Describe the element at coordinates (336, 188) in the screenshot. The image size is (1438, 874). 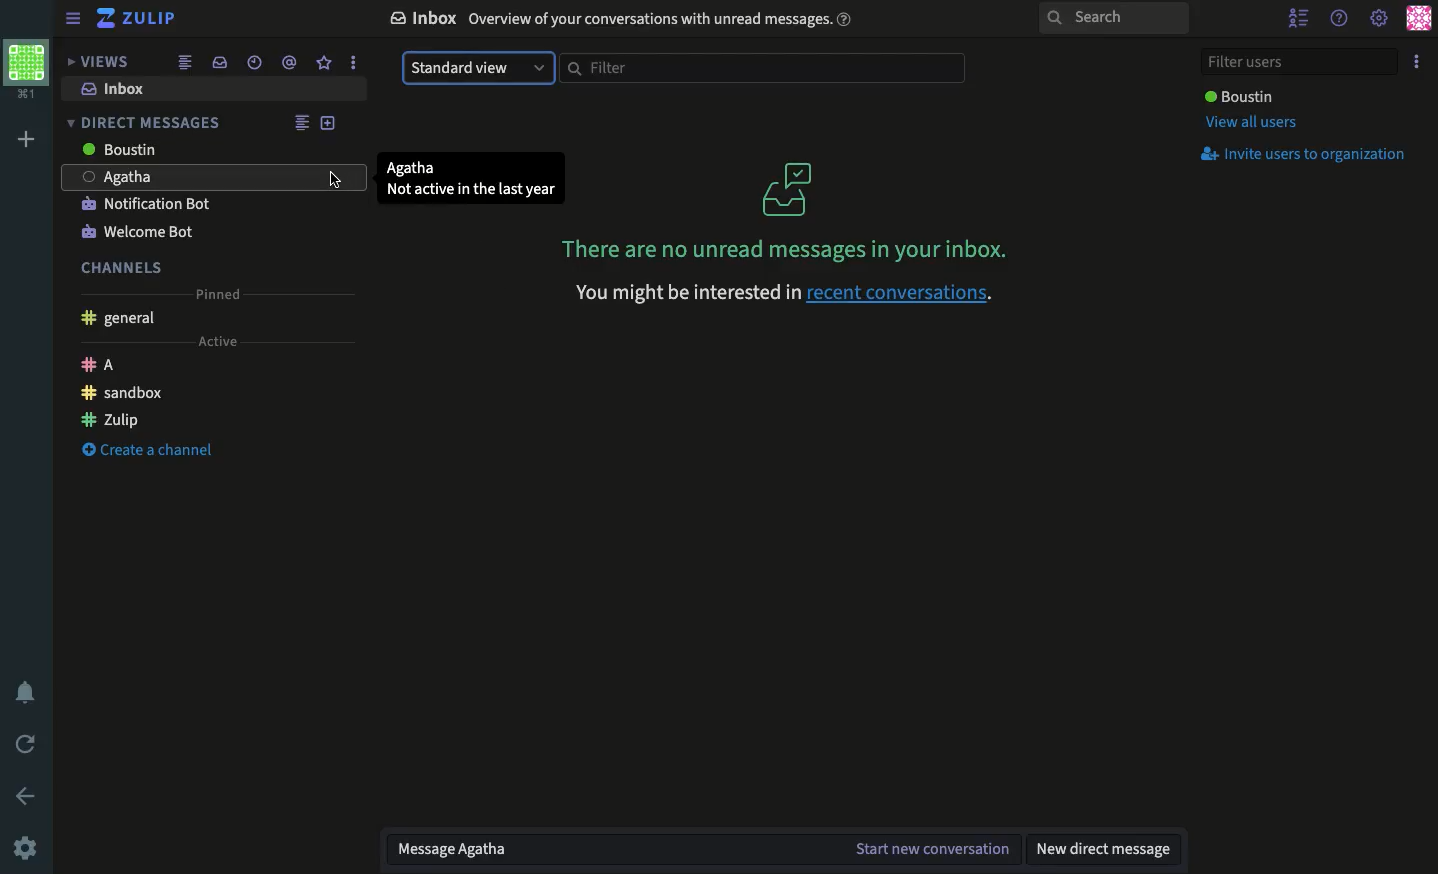
I see `cursor` at that location.